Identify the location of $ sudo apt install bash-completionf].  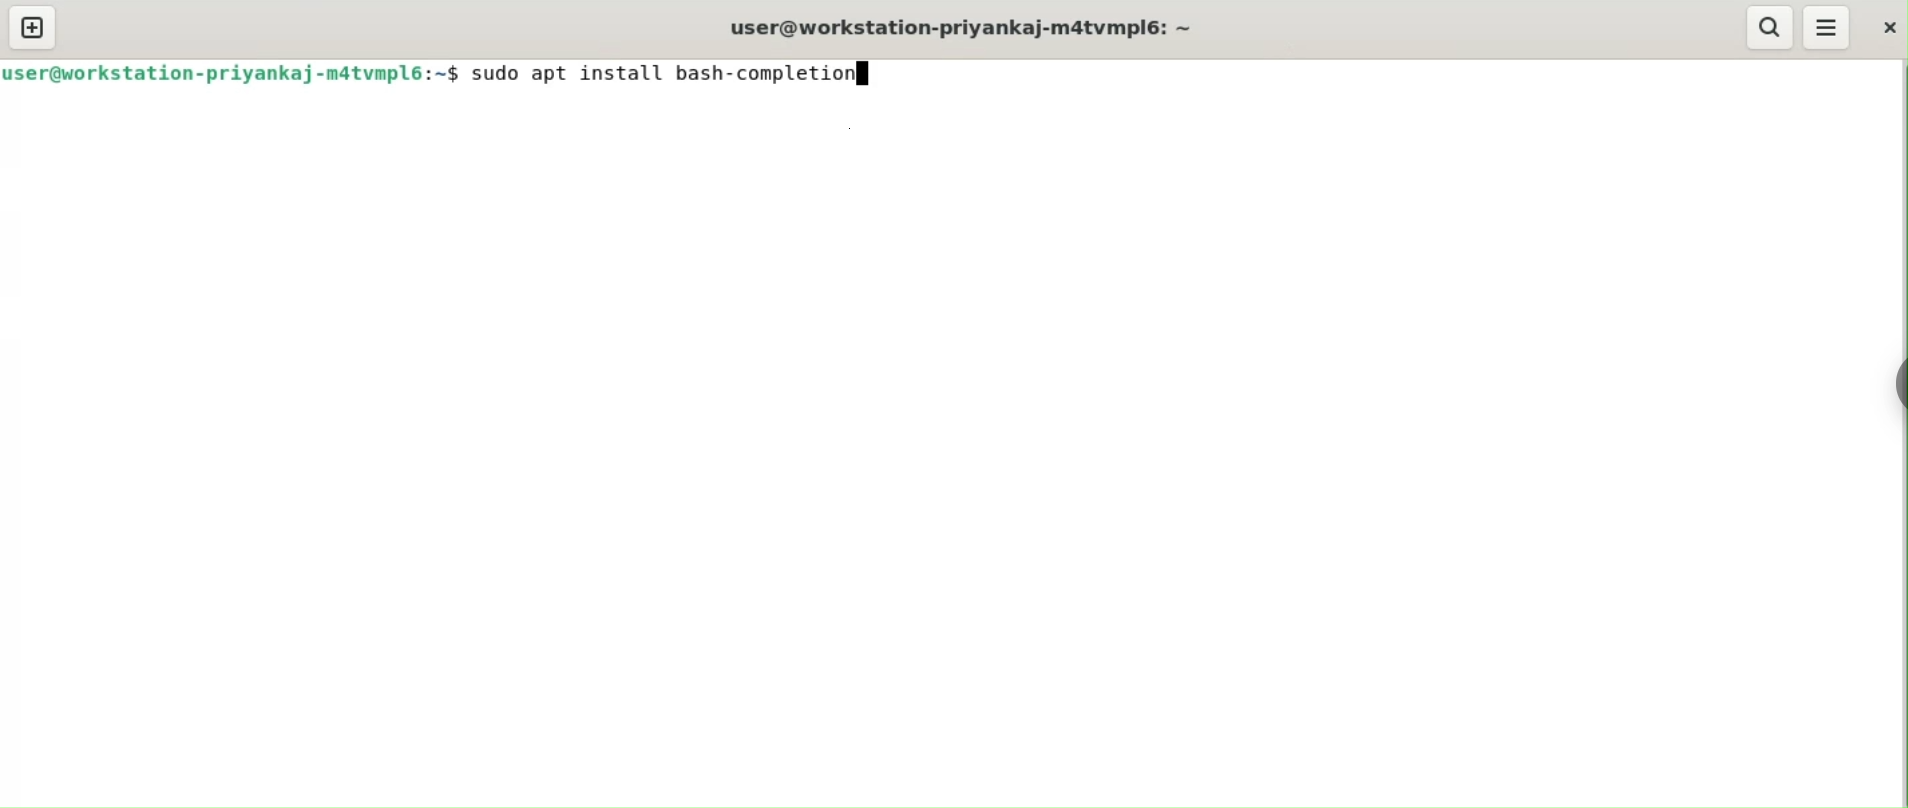
(674, 77).